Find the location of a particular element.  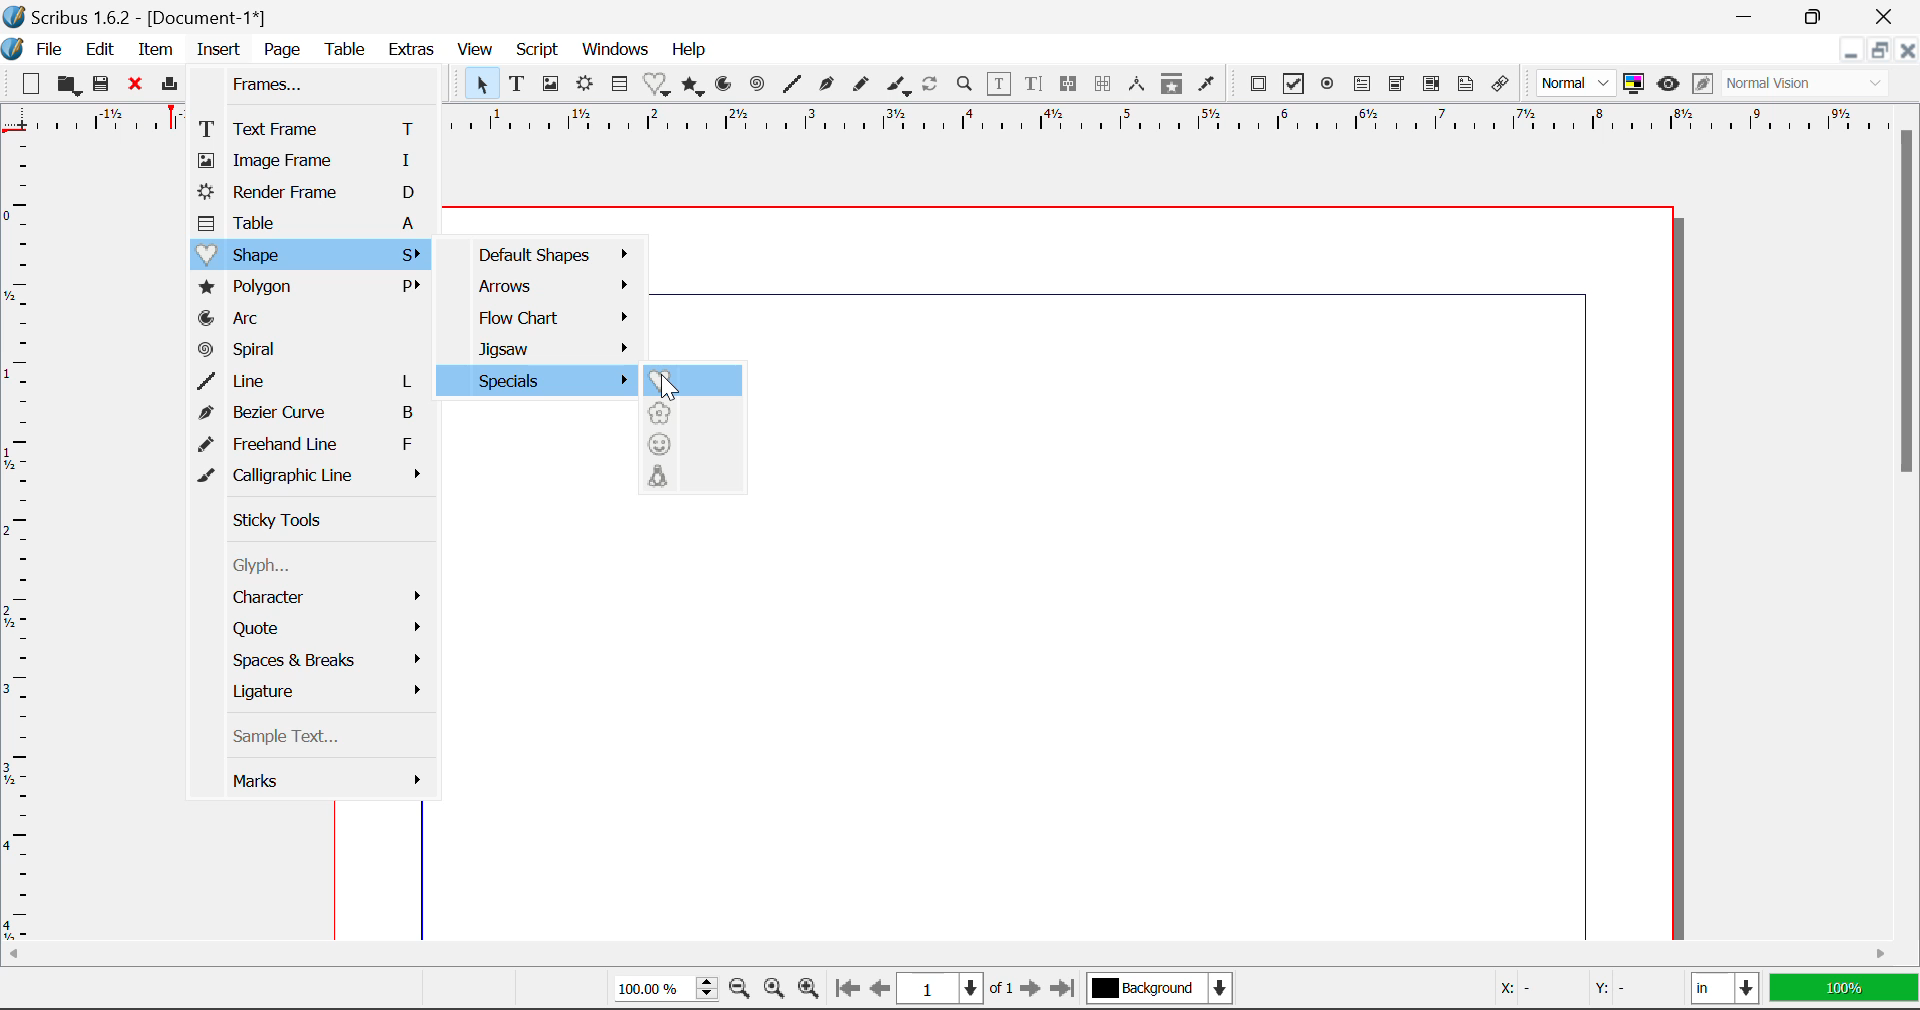

Bezier Curve is located at coordinates (317, 415).